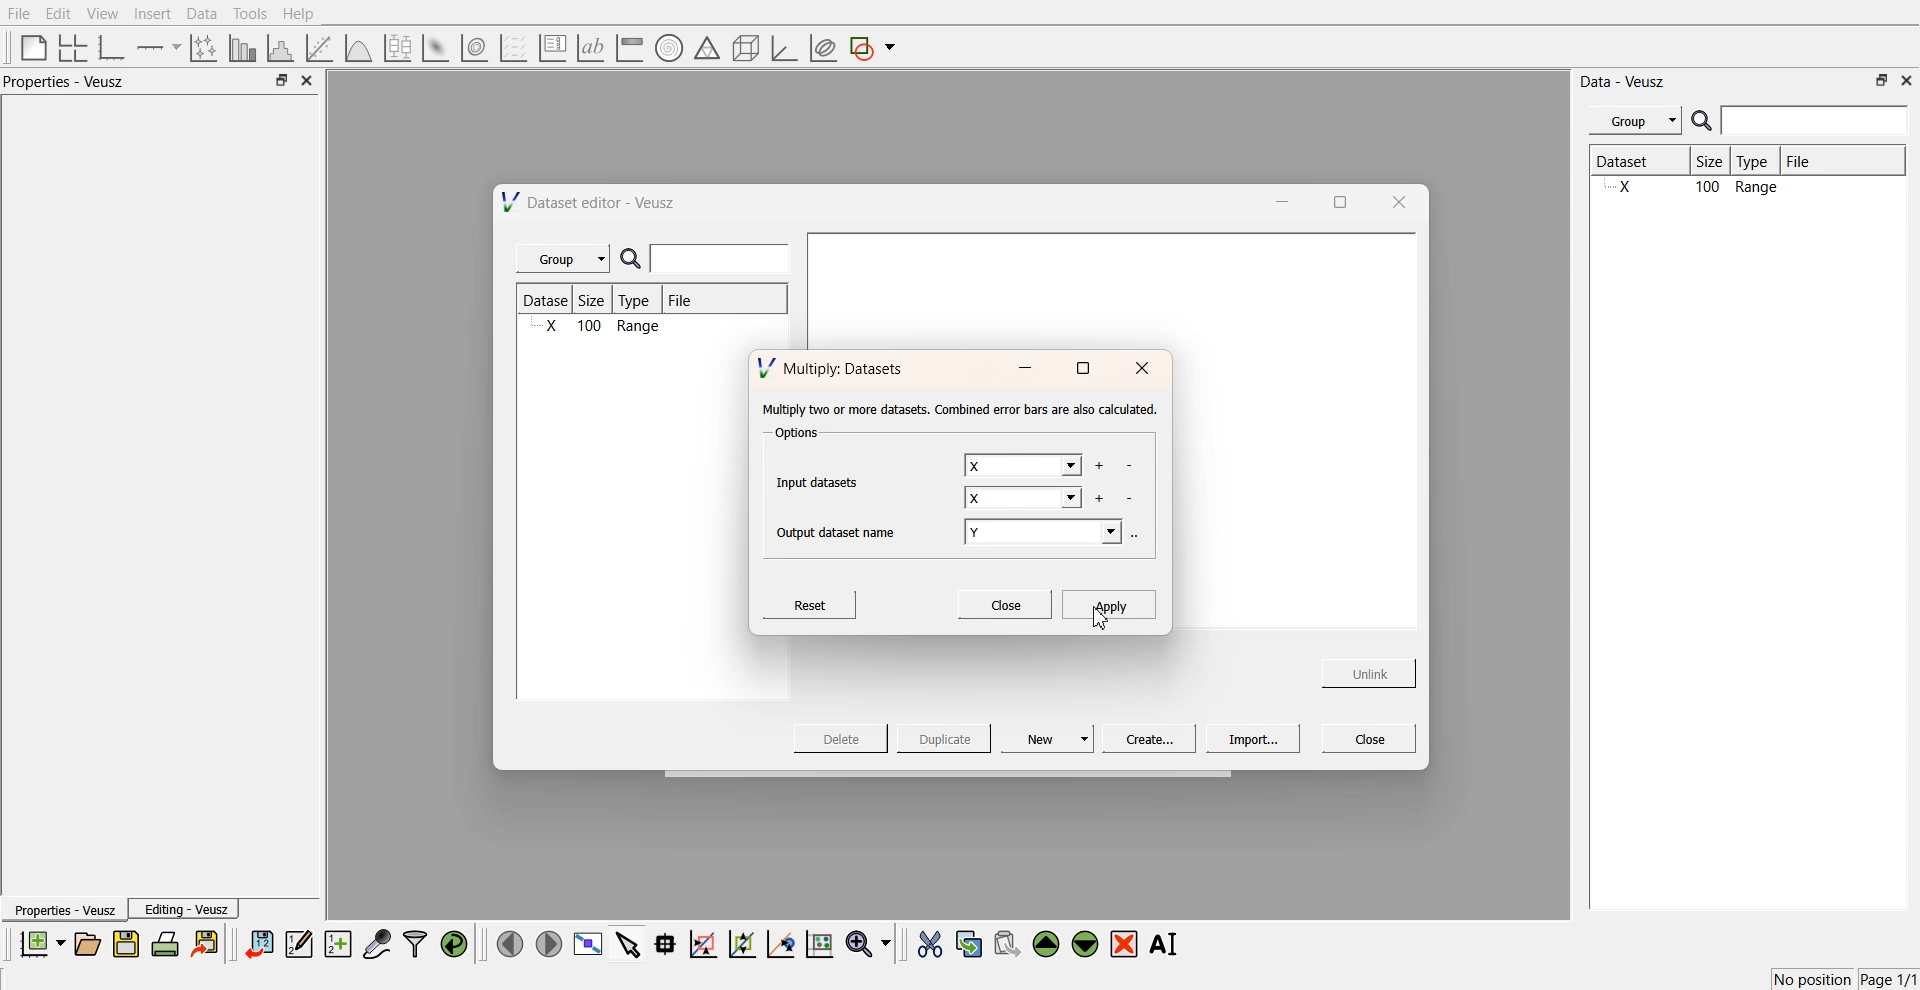 The image size is (1920, 990). What do you see at coordinates (473, 49) in the screenshot?
I see `plot a 2d data set as contour` at bounding box center [473, 49].